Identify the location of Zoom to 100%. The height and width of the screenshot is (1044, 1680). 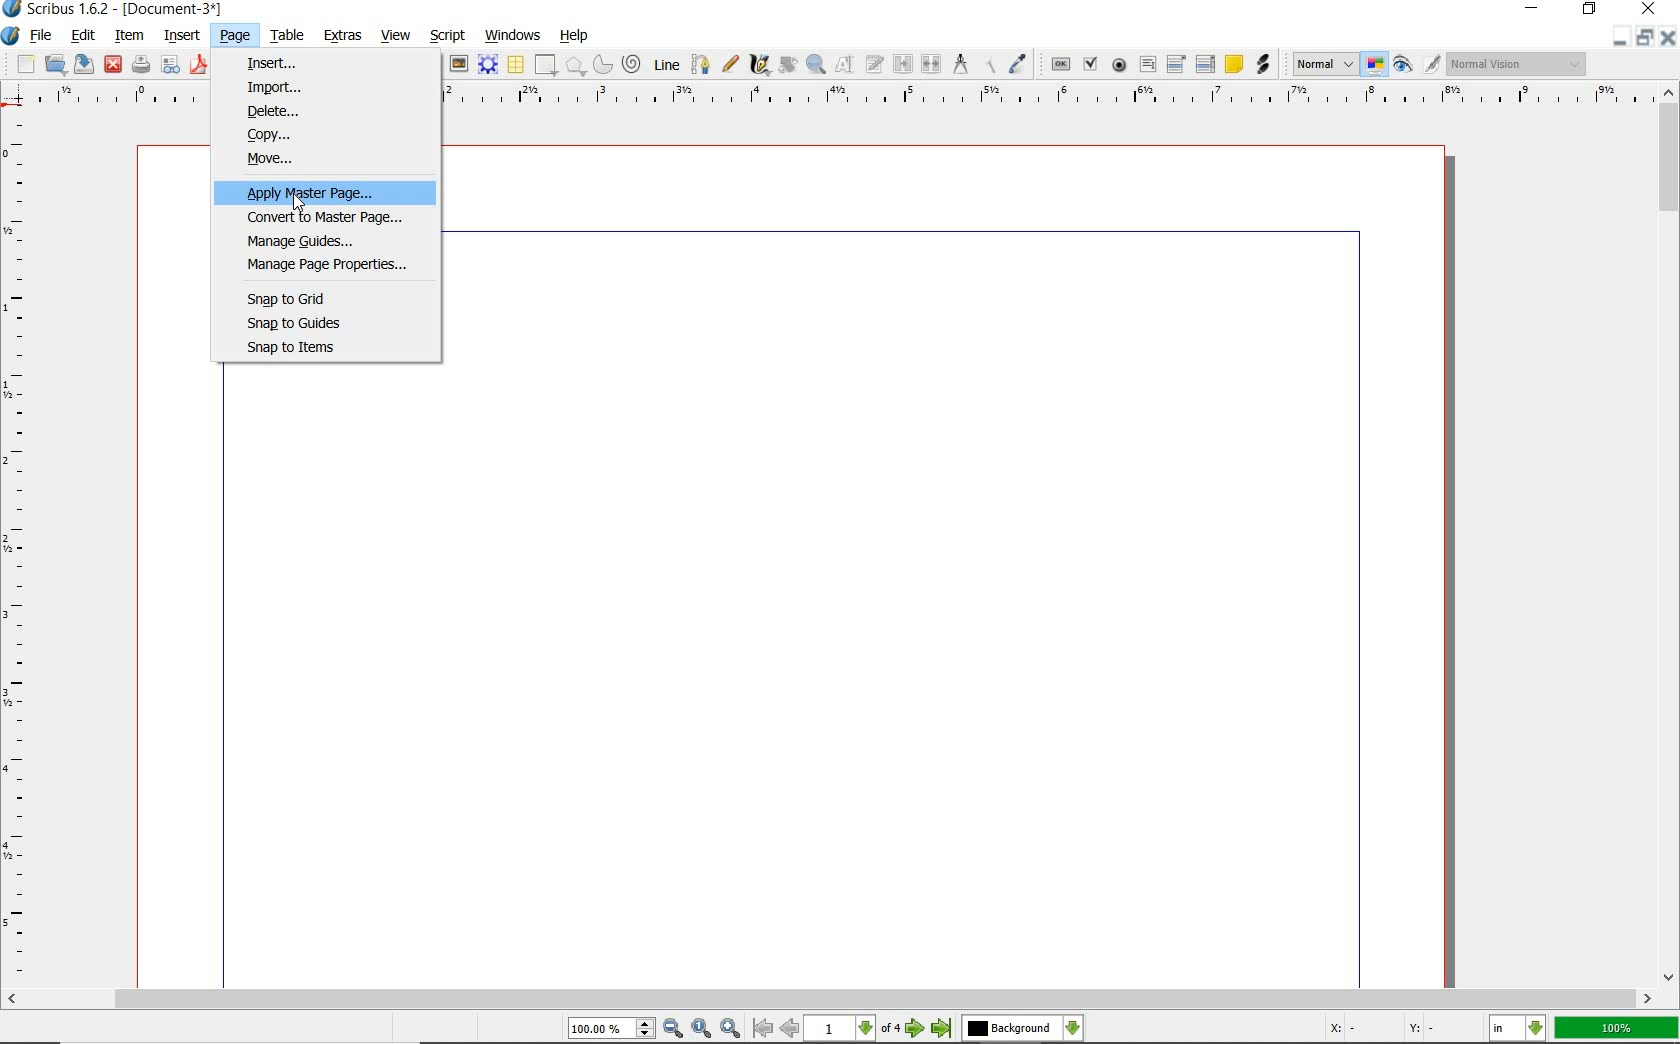
(702, 1029).